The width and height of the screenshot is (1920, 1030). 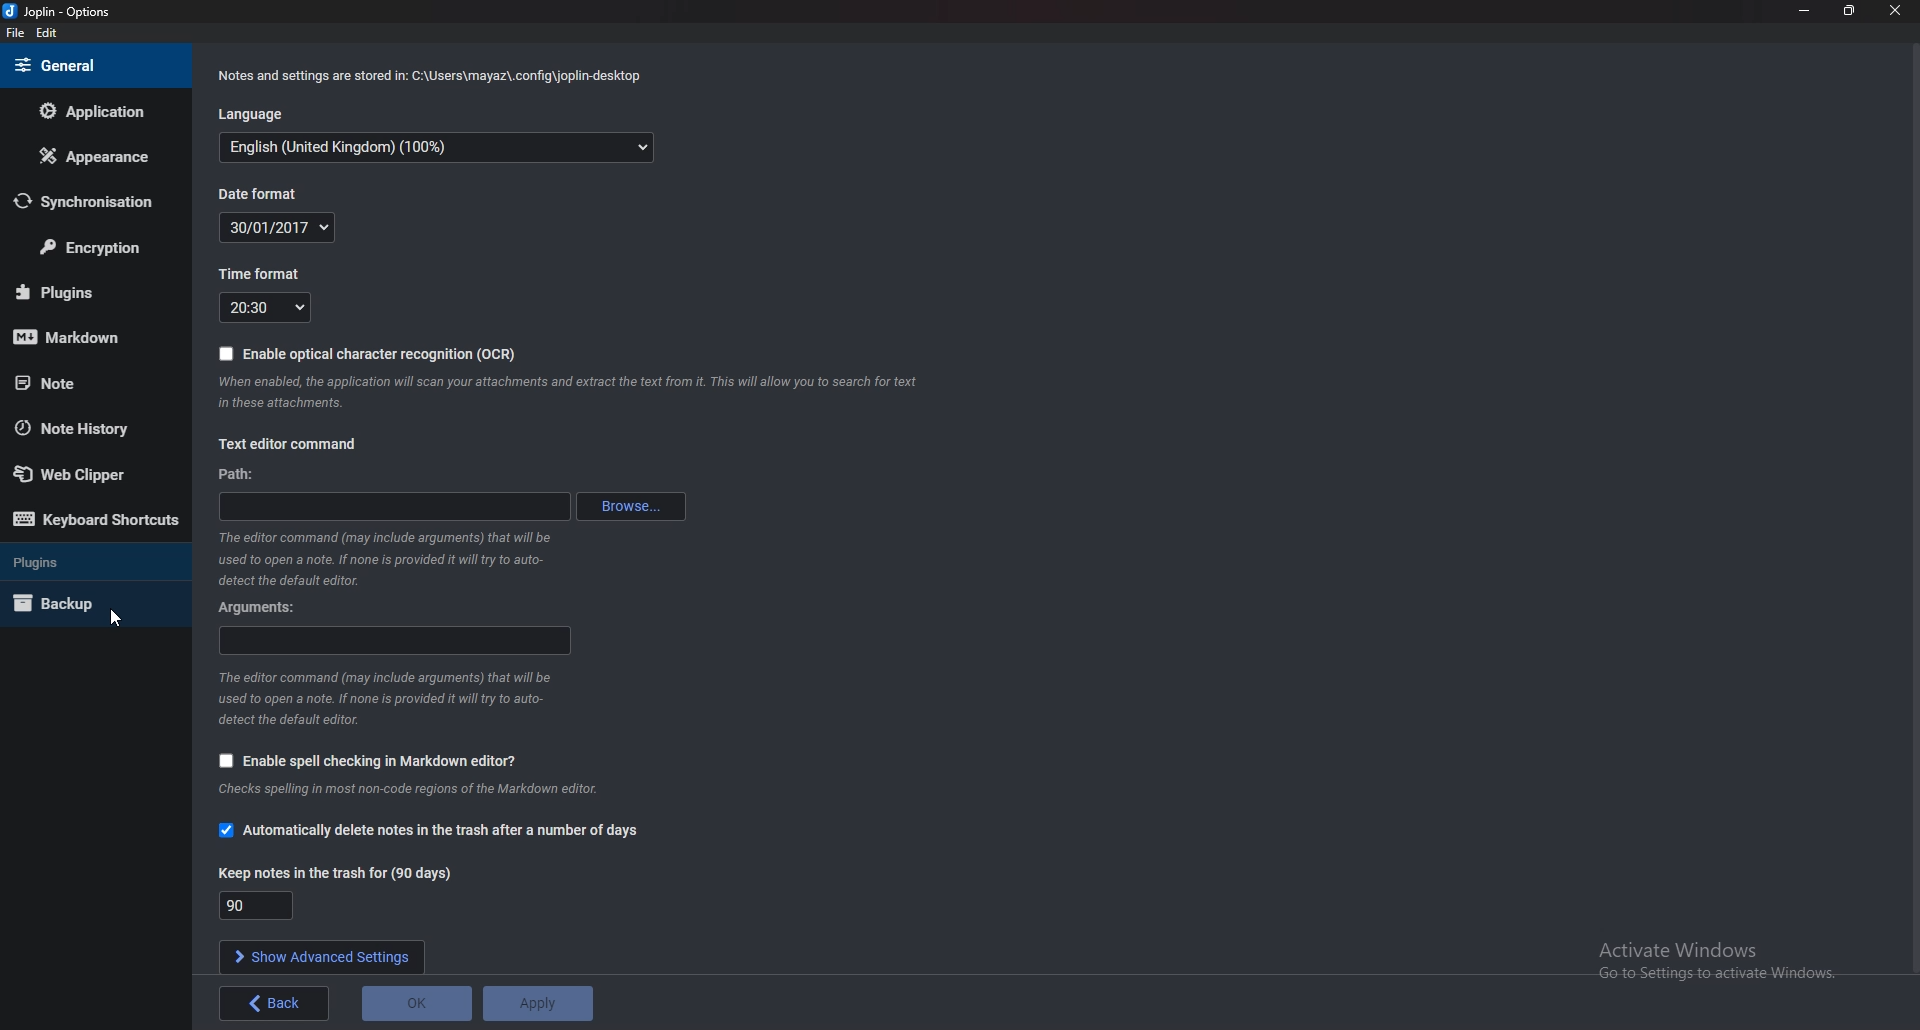 I want to click on Language, so click(x=436, y=148).